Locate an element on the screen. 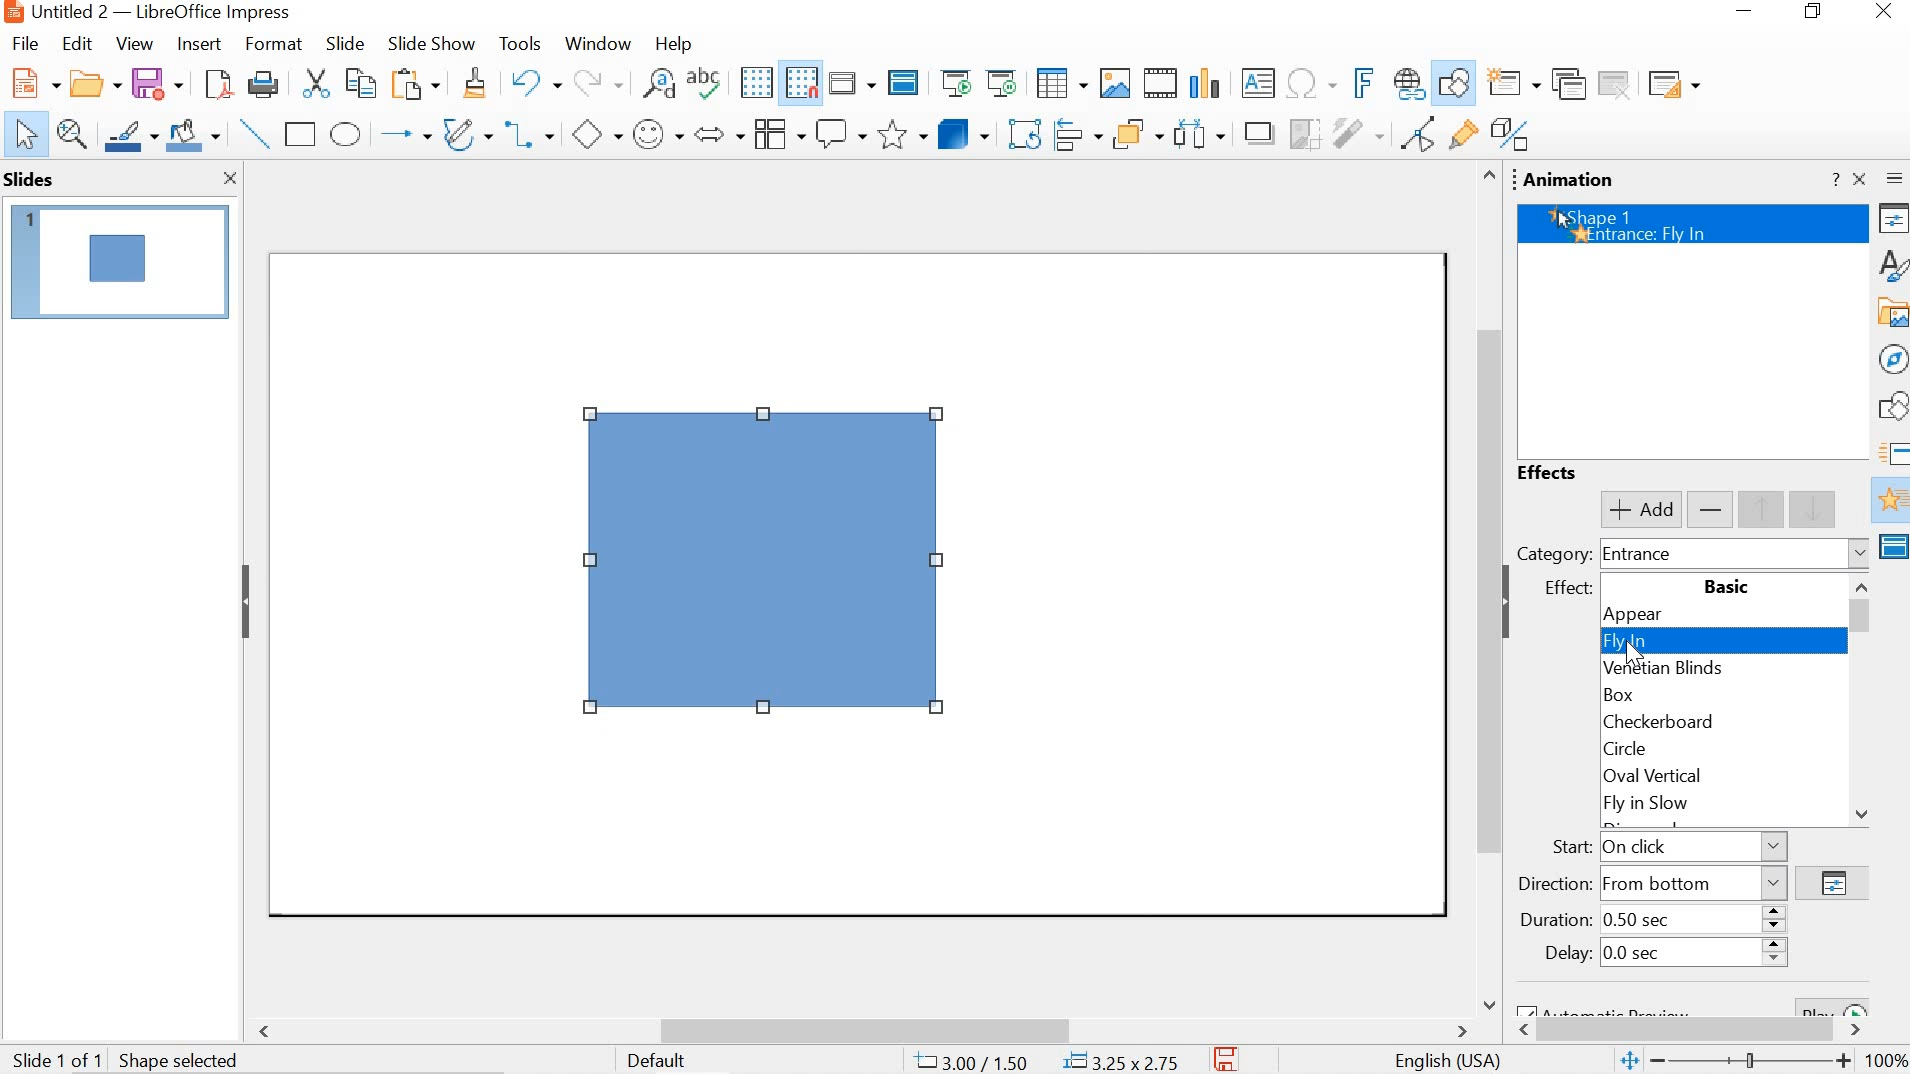 This screenshot has width=1910, height=1074. scrollbar is located at coordinates (1699, 1032).